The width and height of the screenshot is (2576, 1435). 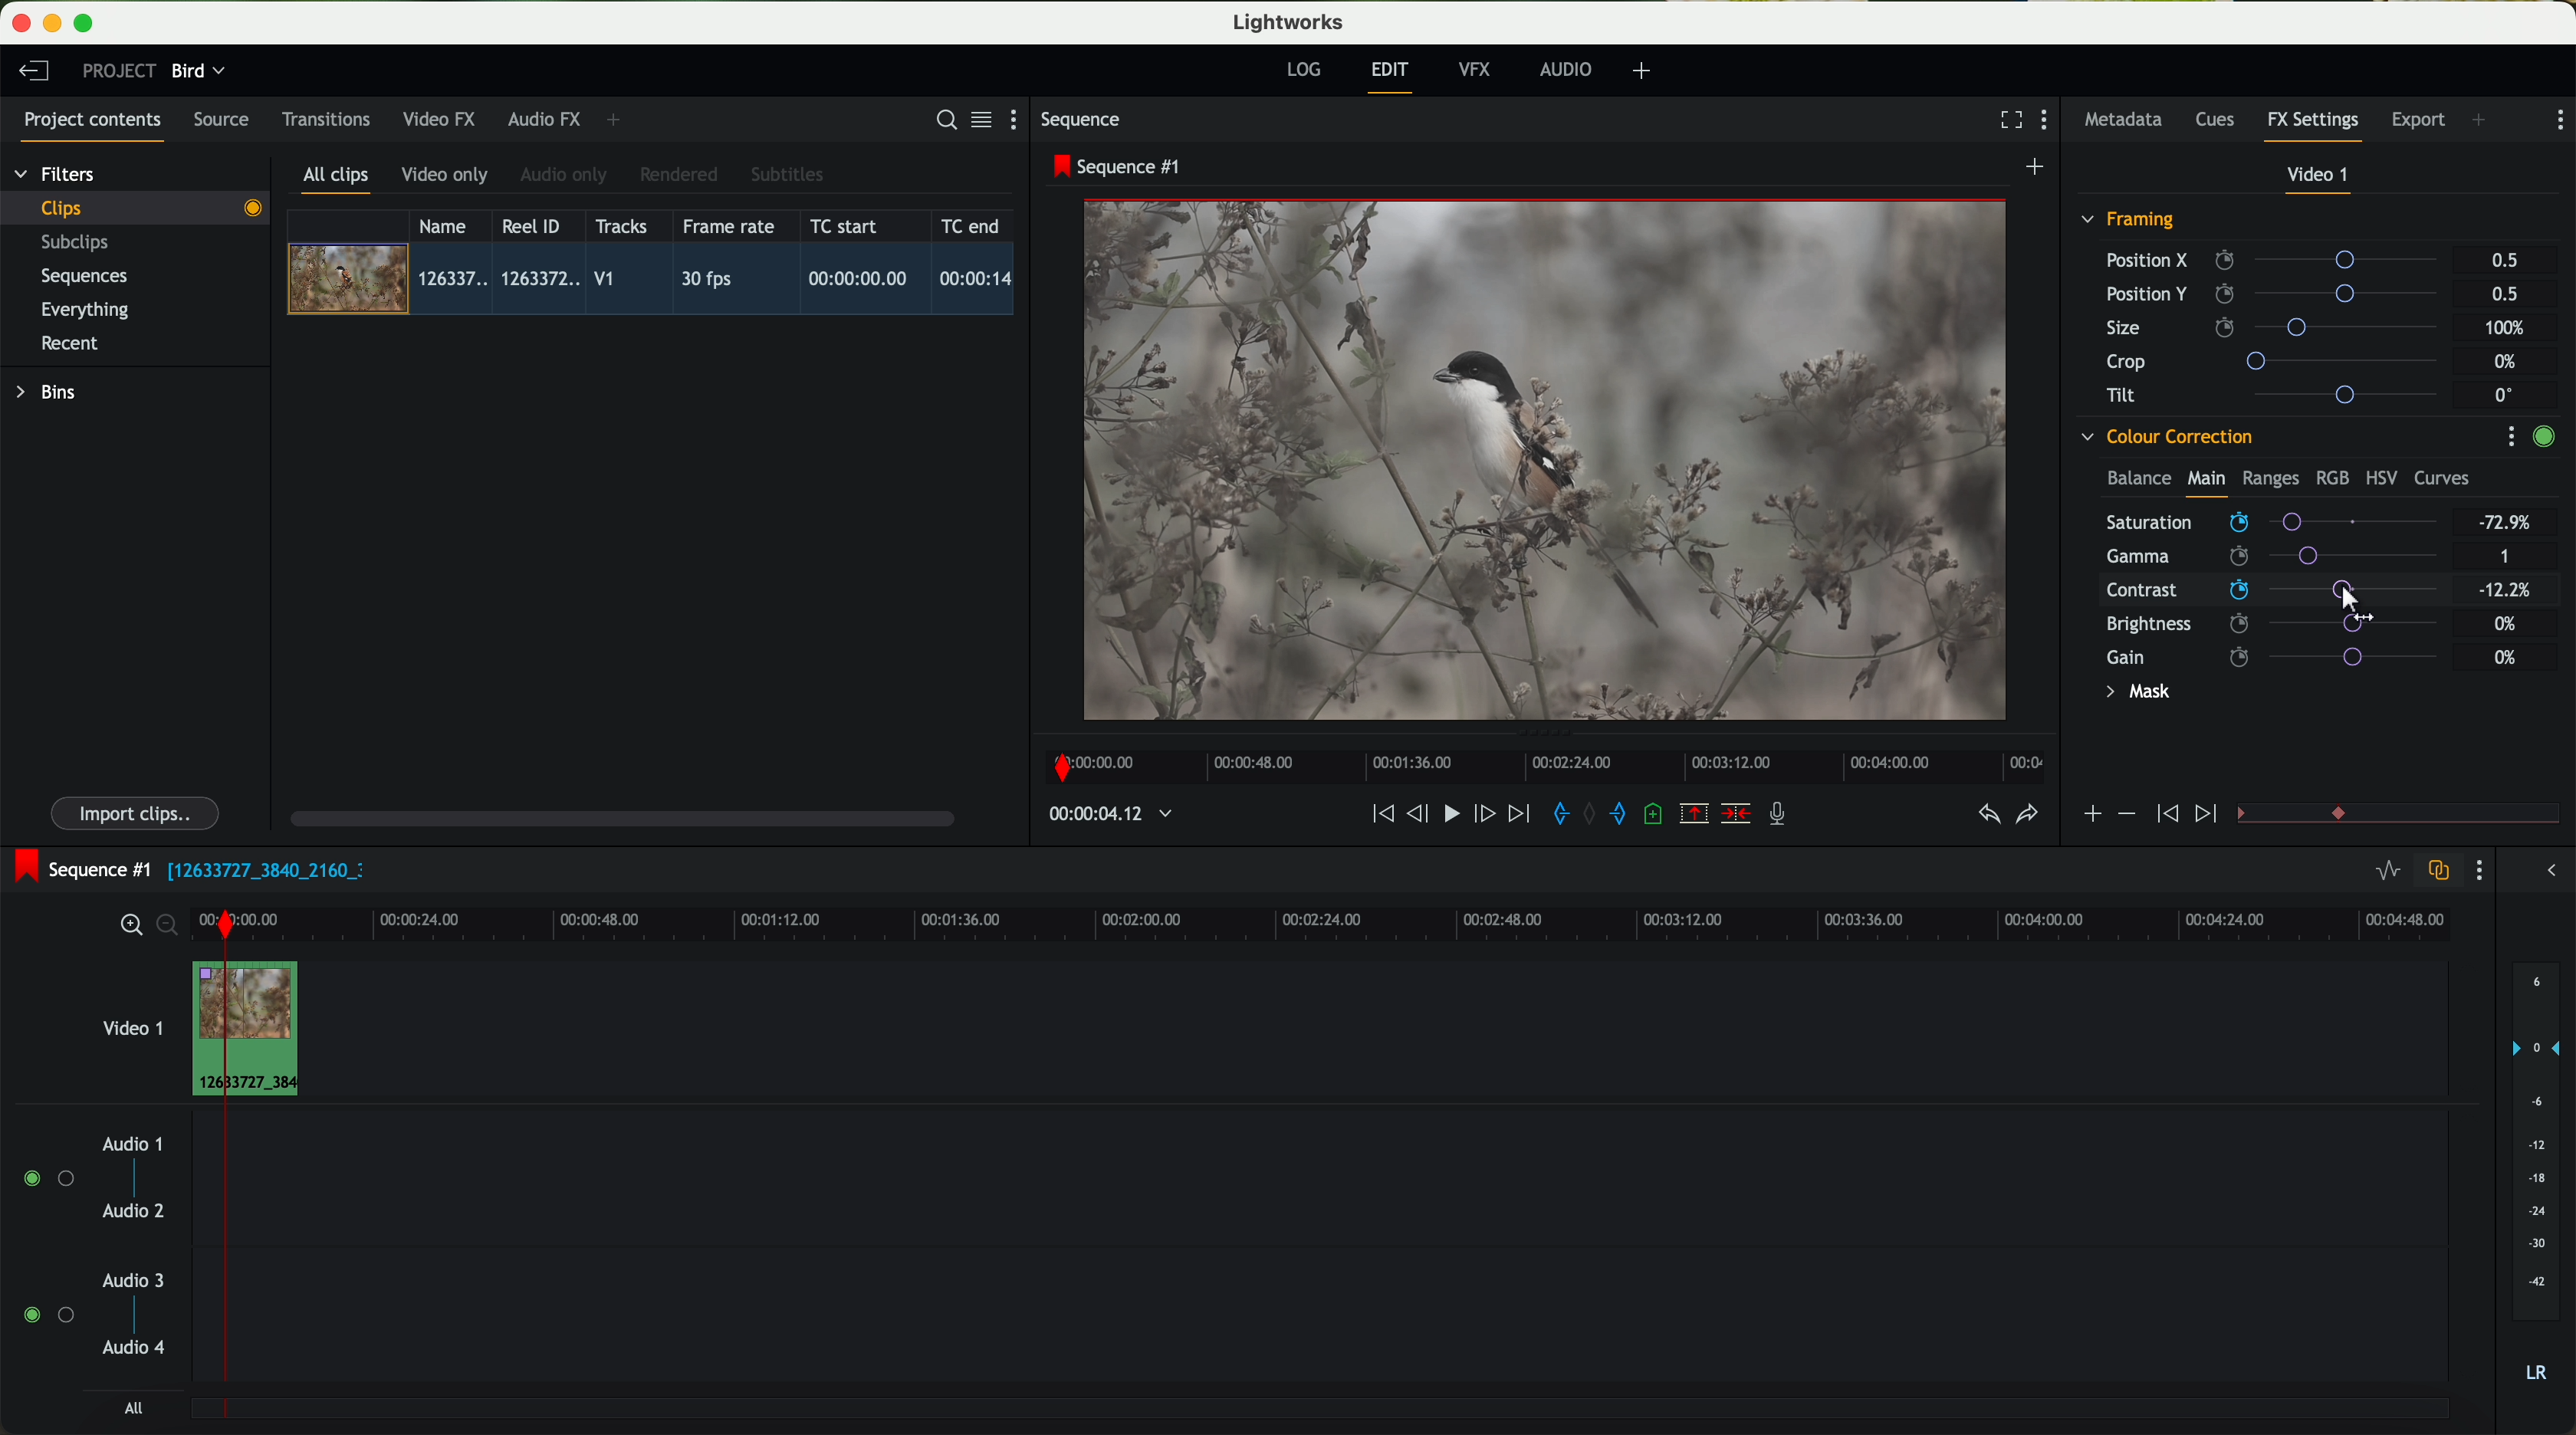 What do you see at coordinates (1393, 75) in the screenshot?
I see `edit` at bounding box center [1393, 75].